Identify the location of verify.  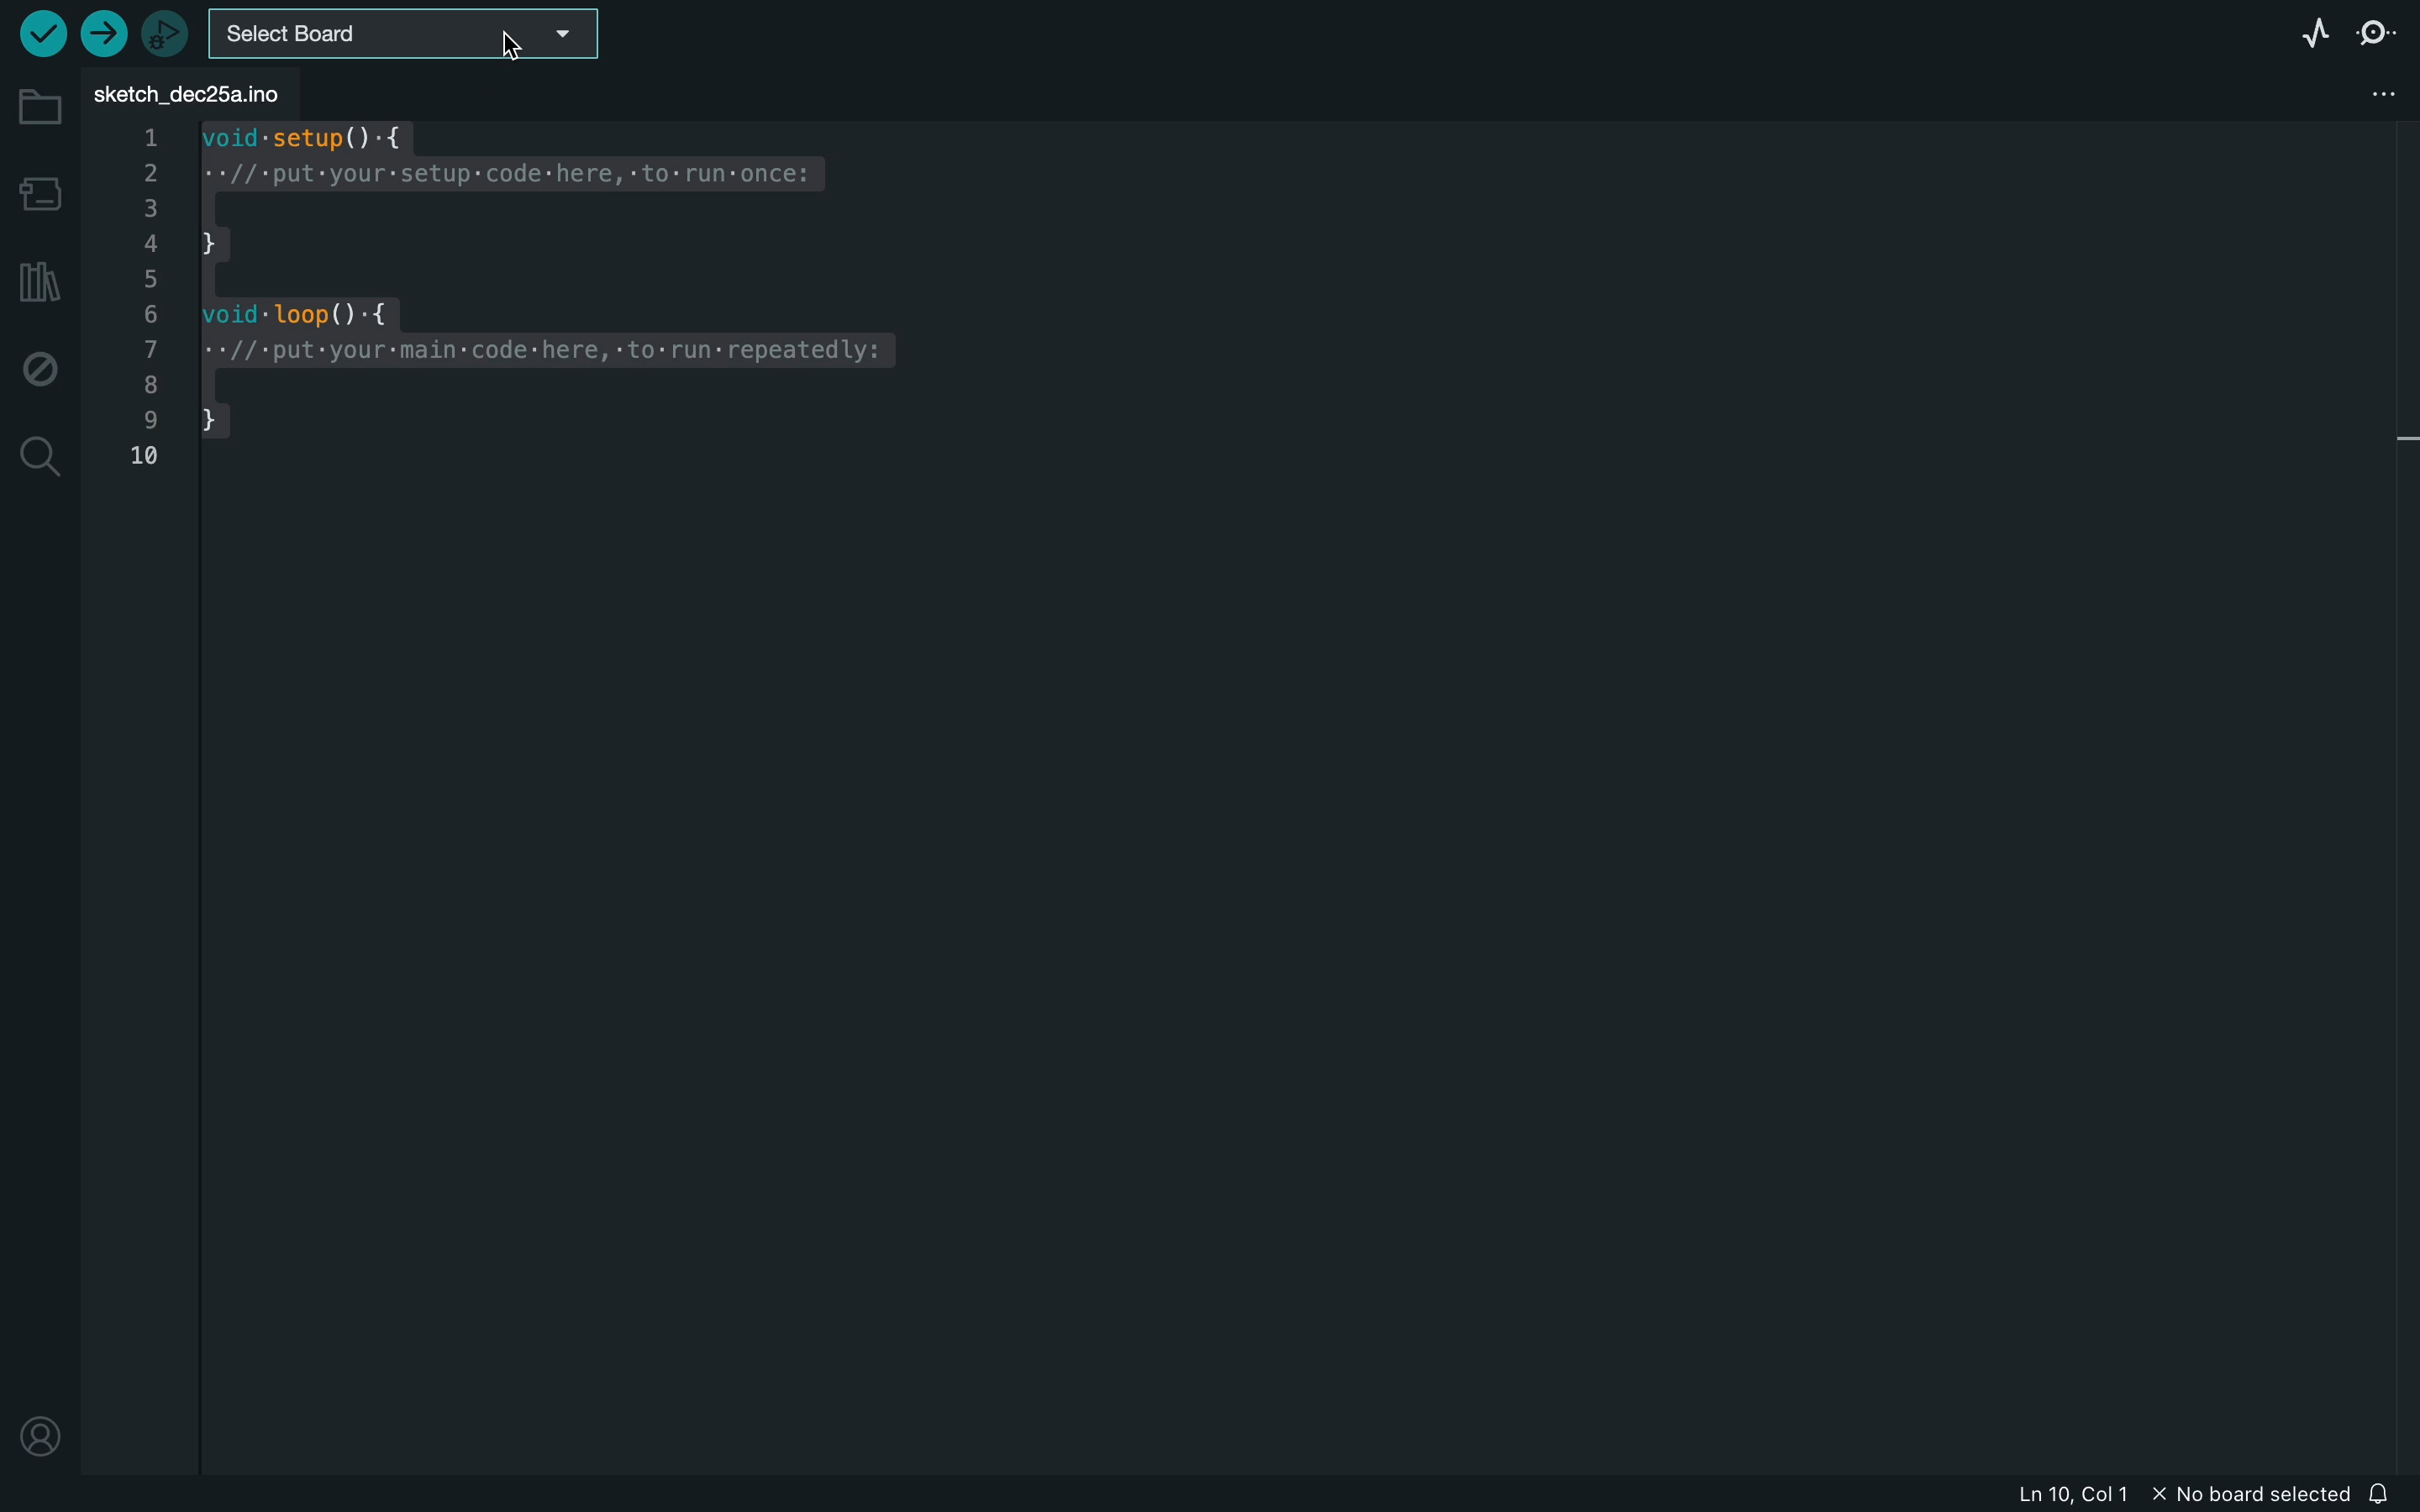
(43, 33).